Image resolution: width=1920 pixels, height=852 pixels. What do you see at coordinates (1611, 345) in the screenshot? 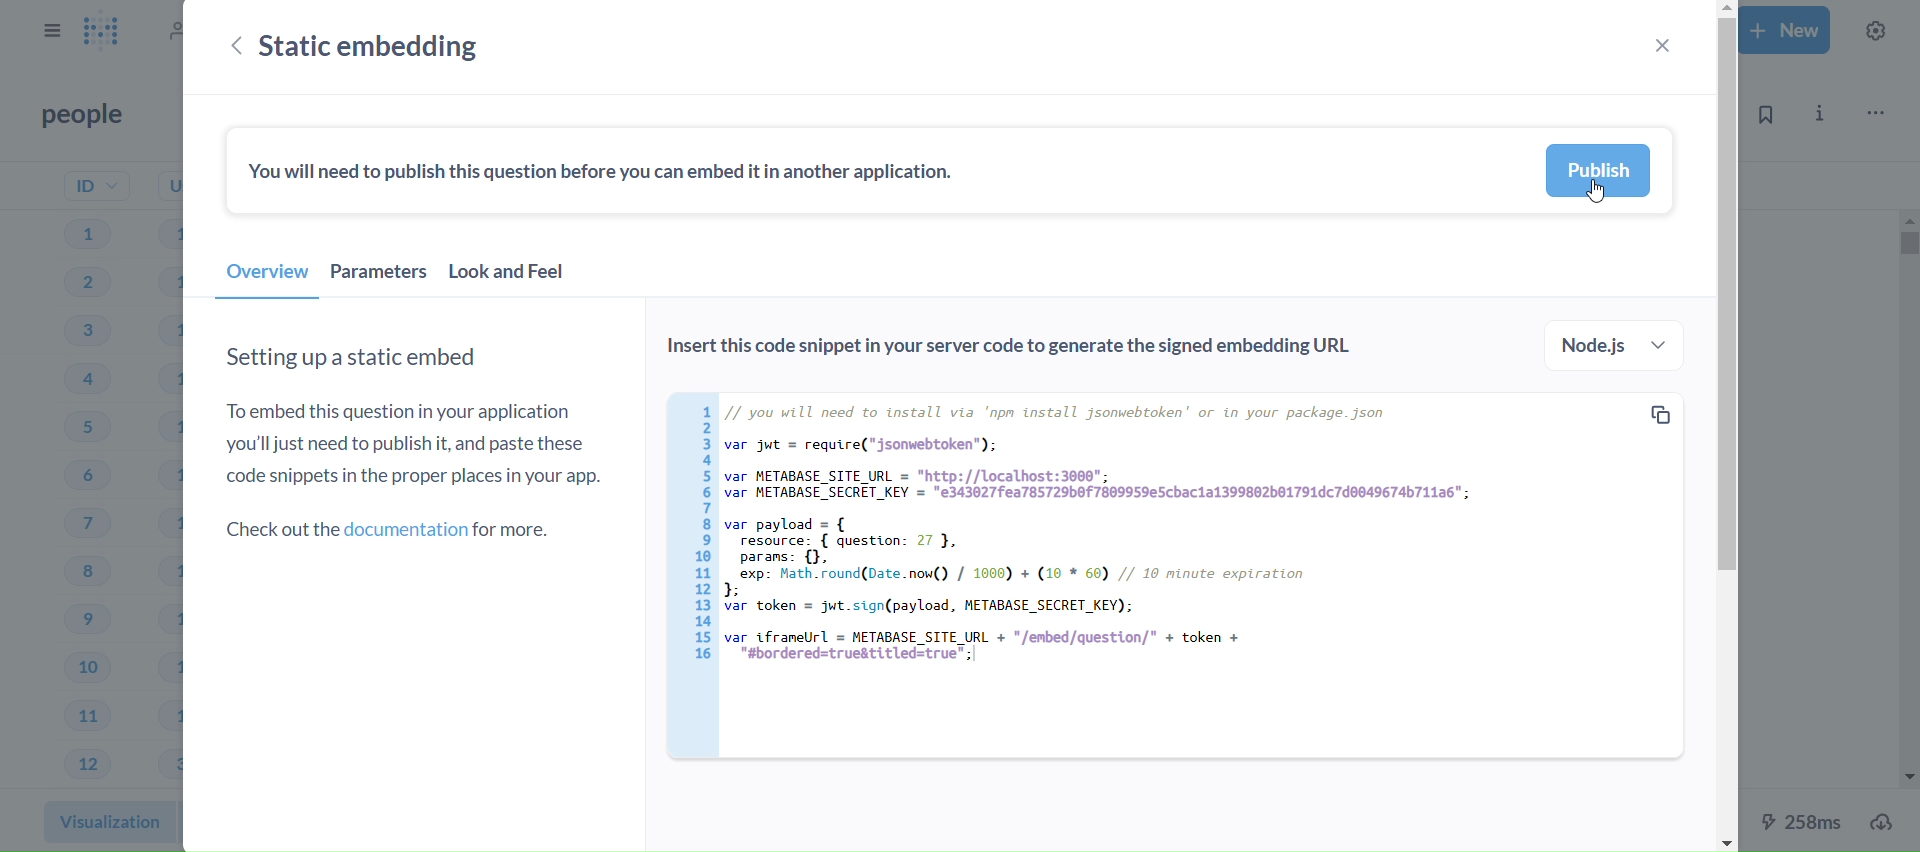
I see `node.js` at bounding box center [1611, 345].